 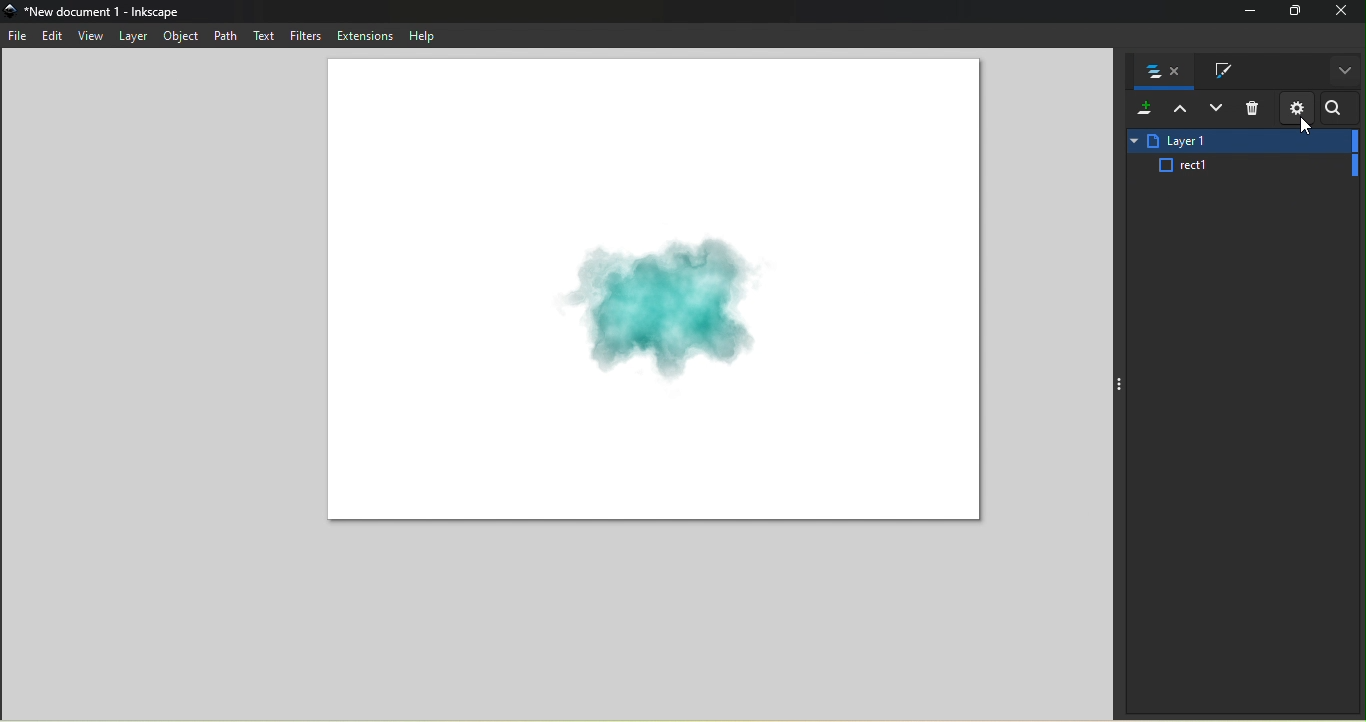 What do you see at coordinates (12, 11) in the screenshot?
I see `app icon` at bounding box center [12, 11].